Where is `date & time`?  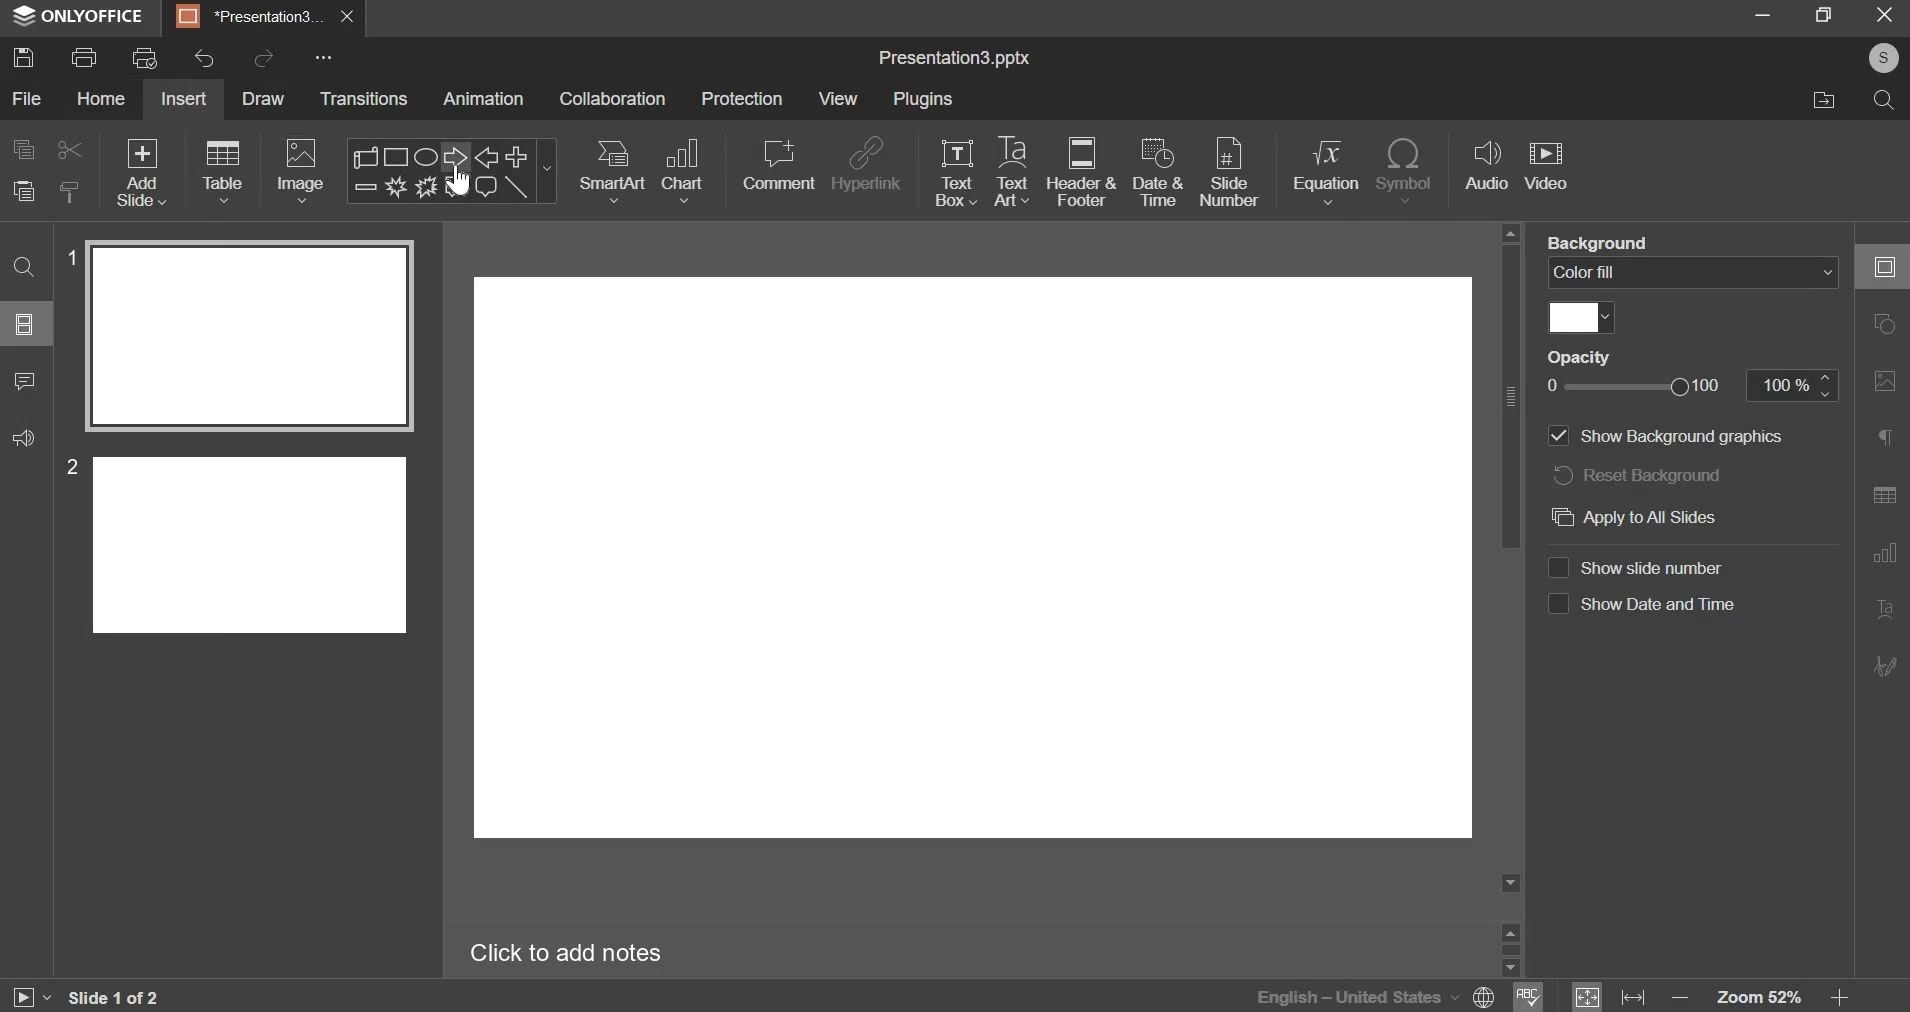 date & time is located at coordinates (1158, 171).